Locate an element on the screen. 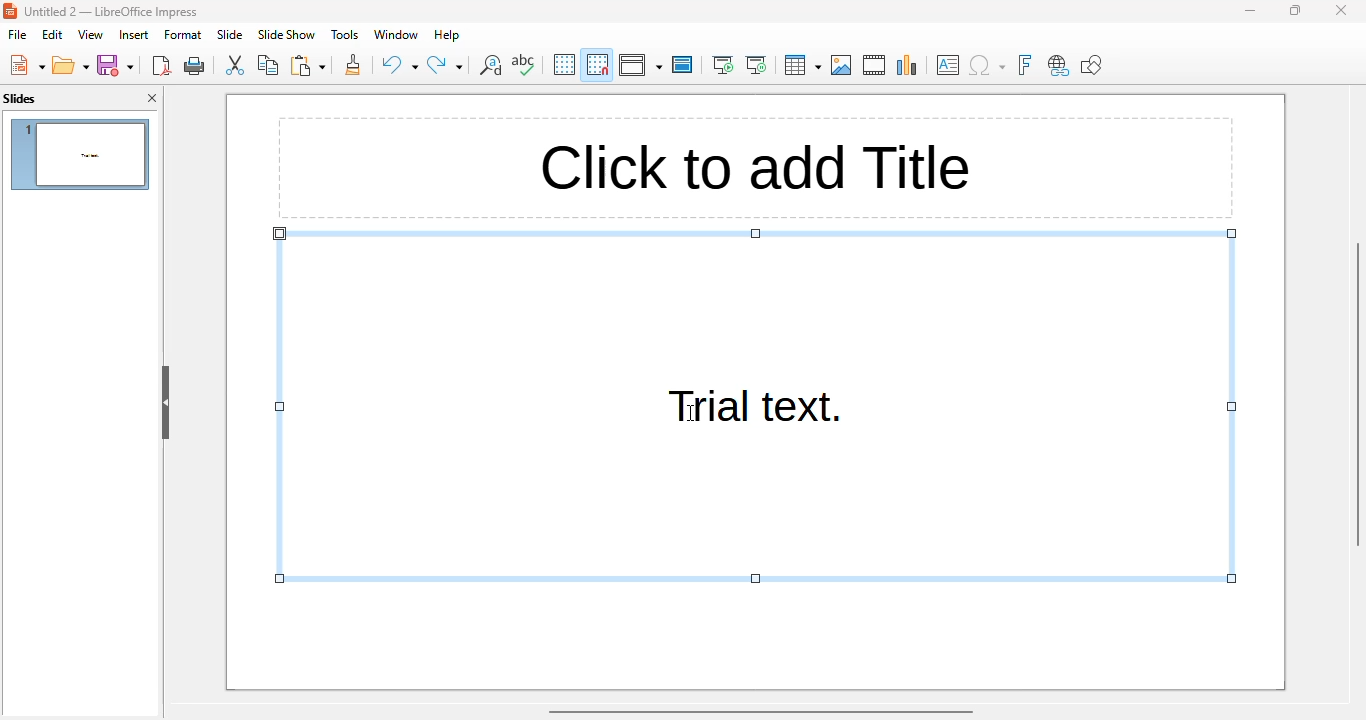 The width and height of the screenshot is (1366, 720). view is located at coordinates (91, 34).